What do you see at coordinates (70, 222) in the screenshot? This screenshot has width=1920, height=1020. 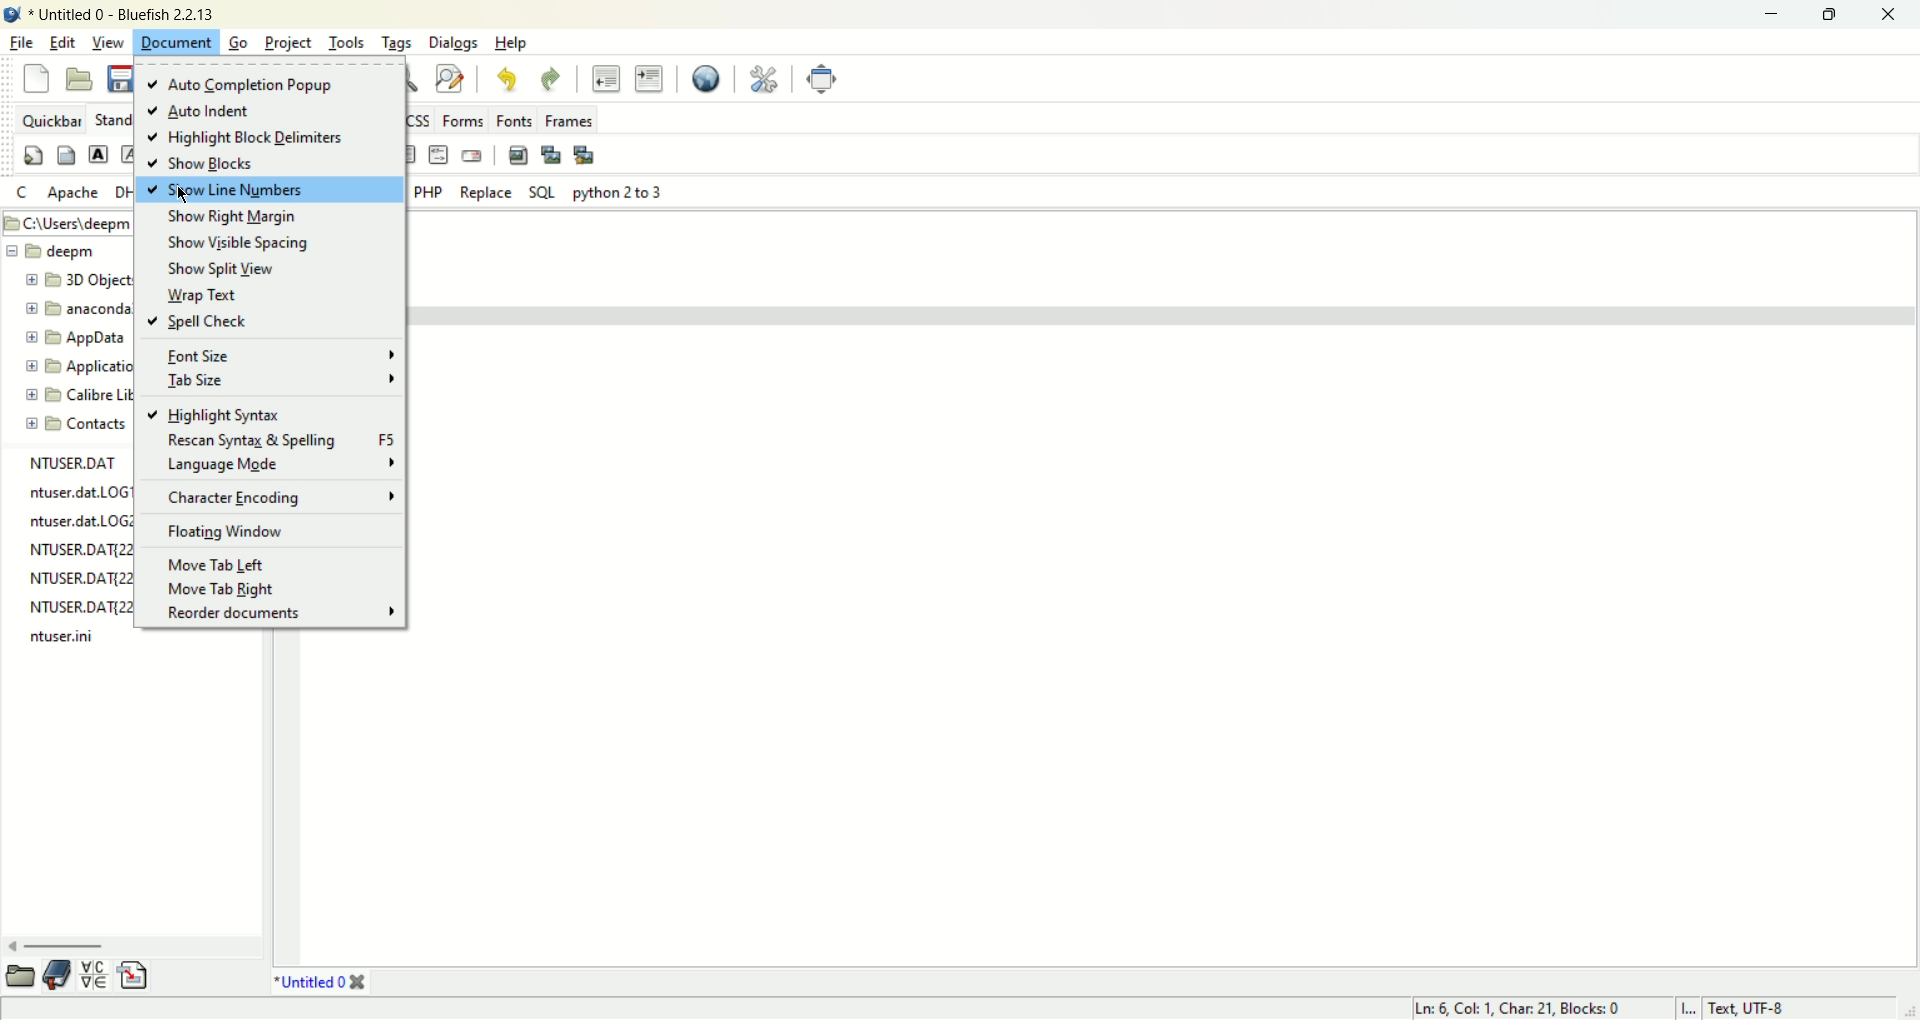 I see `folder path` at bounding box center [70, 222].